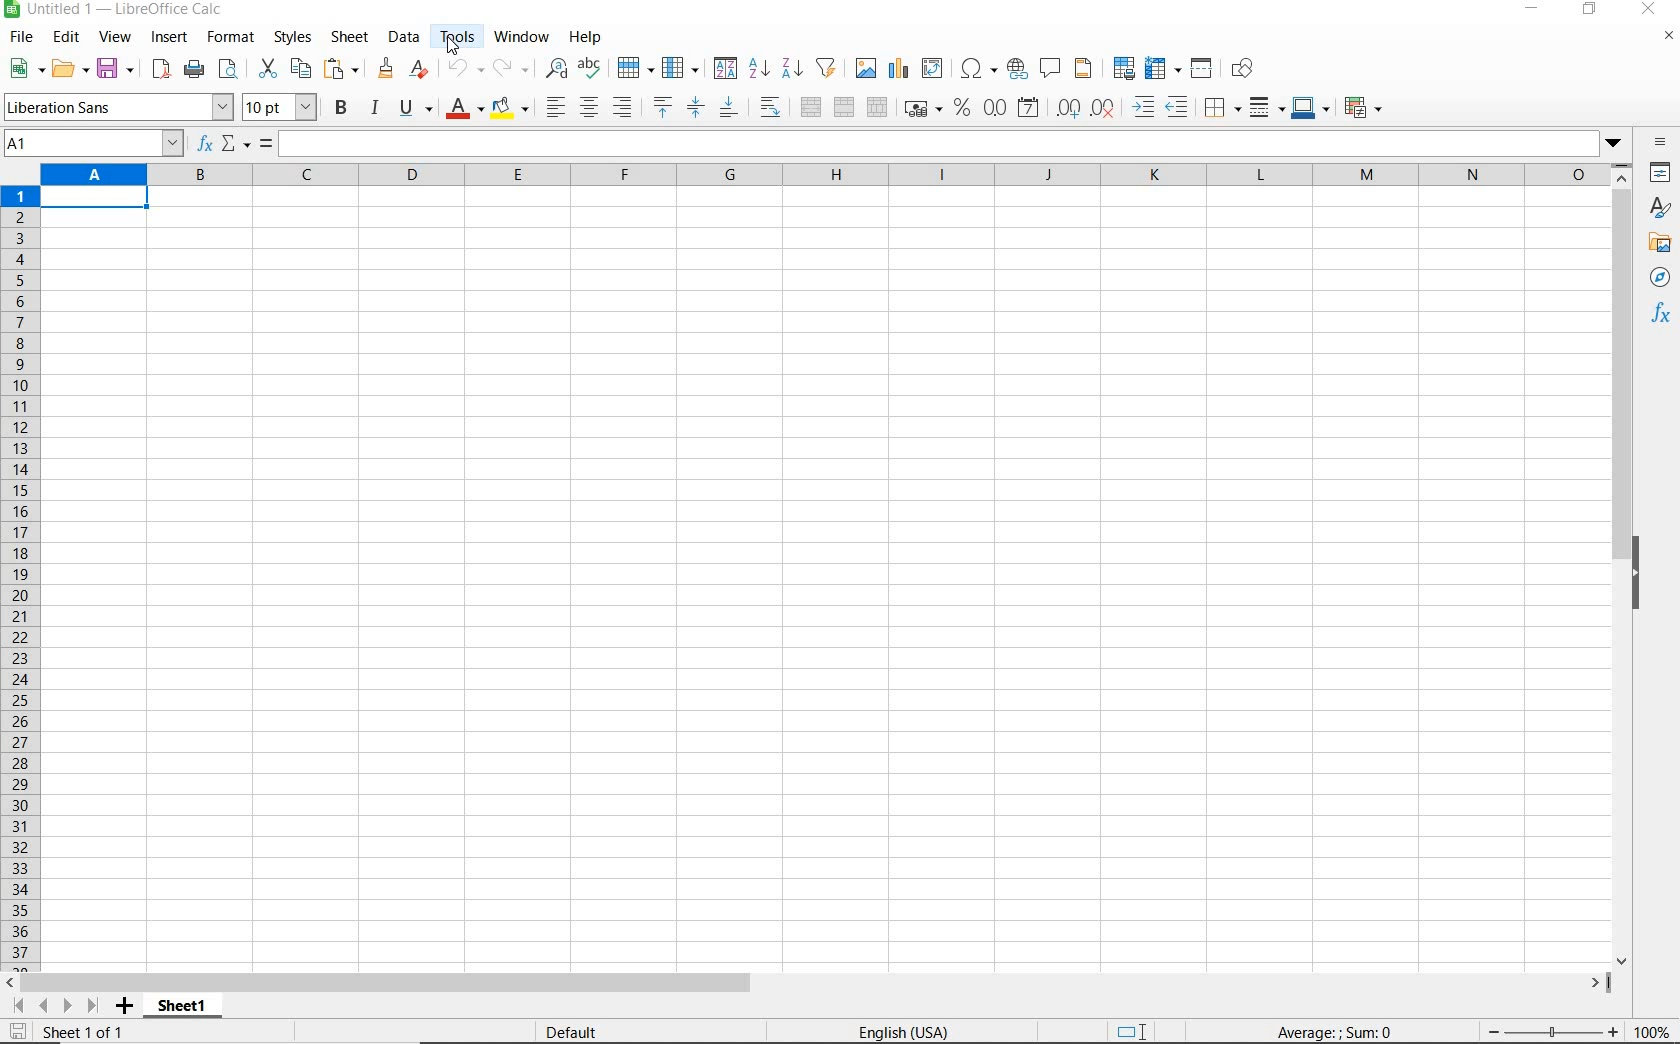 Image resolution: width=1680 pixels, height=1044 pixels. I want to click on border style, so click(1262, 106).